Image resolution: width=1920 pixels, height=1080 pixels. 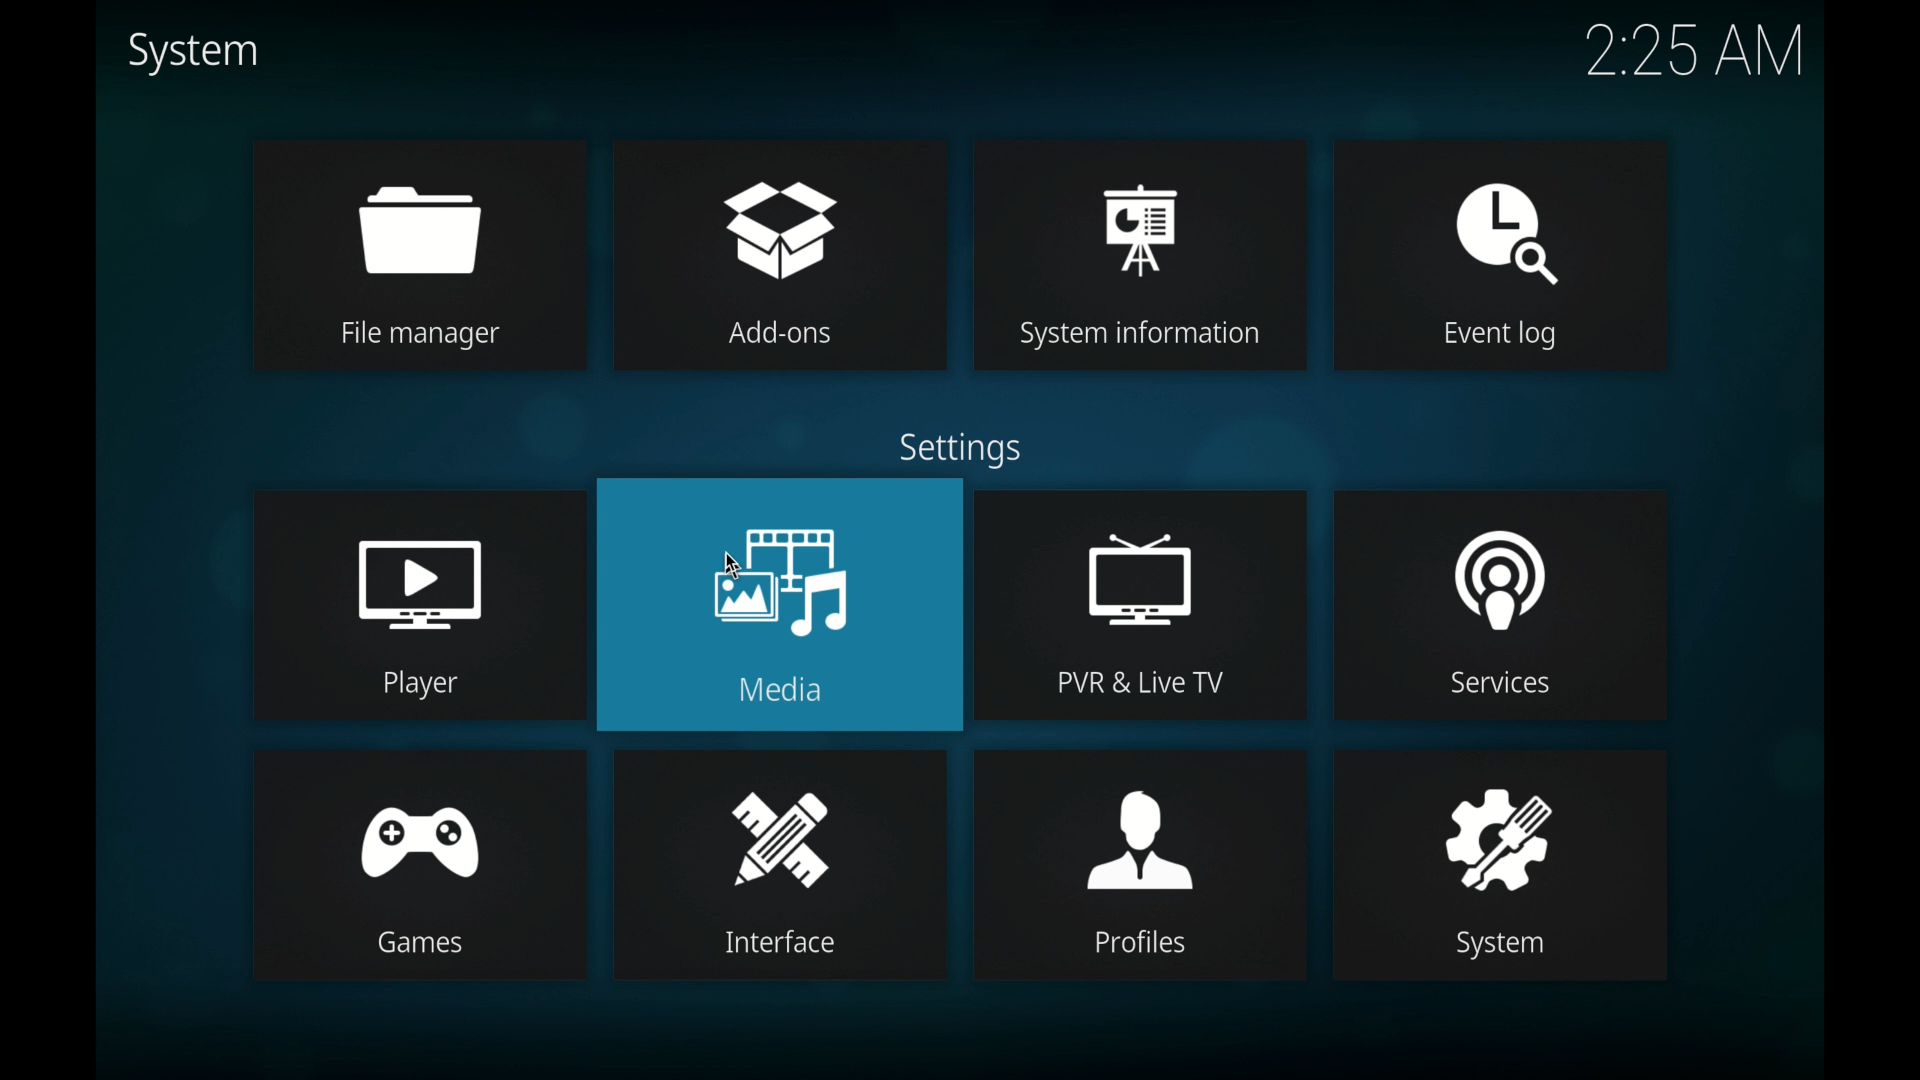 I want to click on file manager, so click(x=422, y=213).